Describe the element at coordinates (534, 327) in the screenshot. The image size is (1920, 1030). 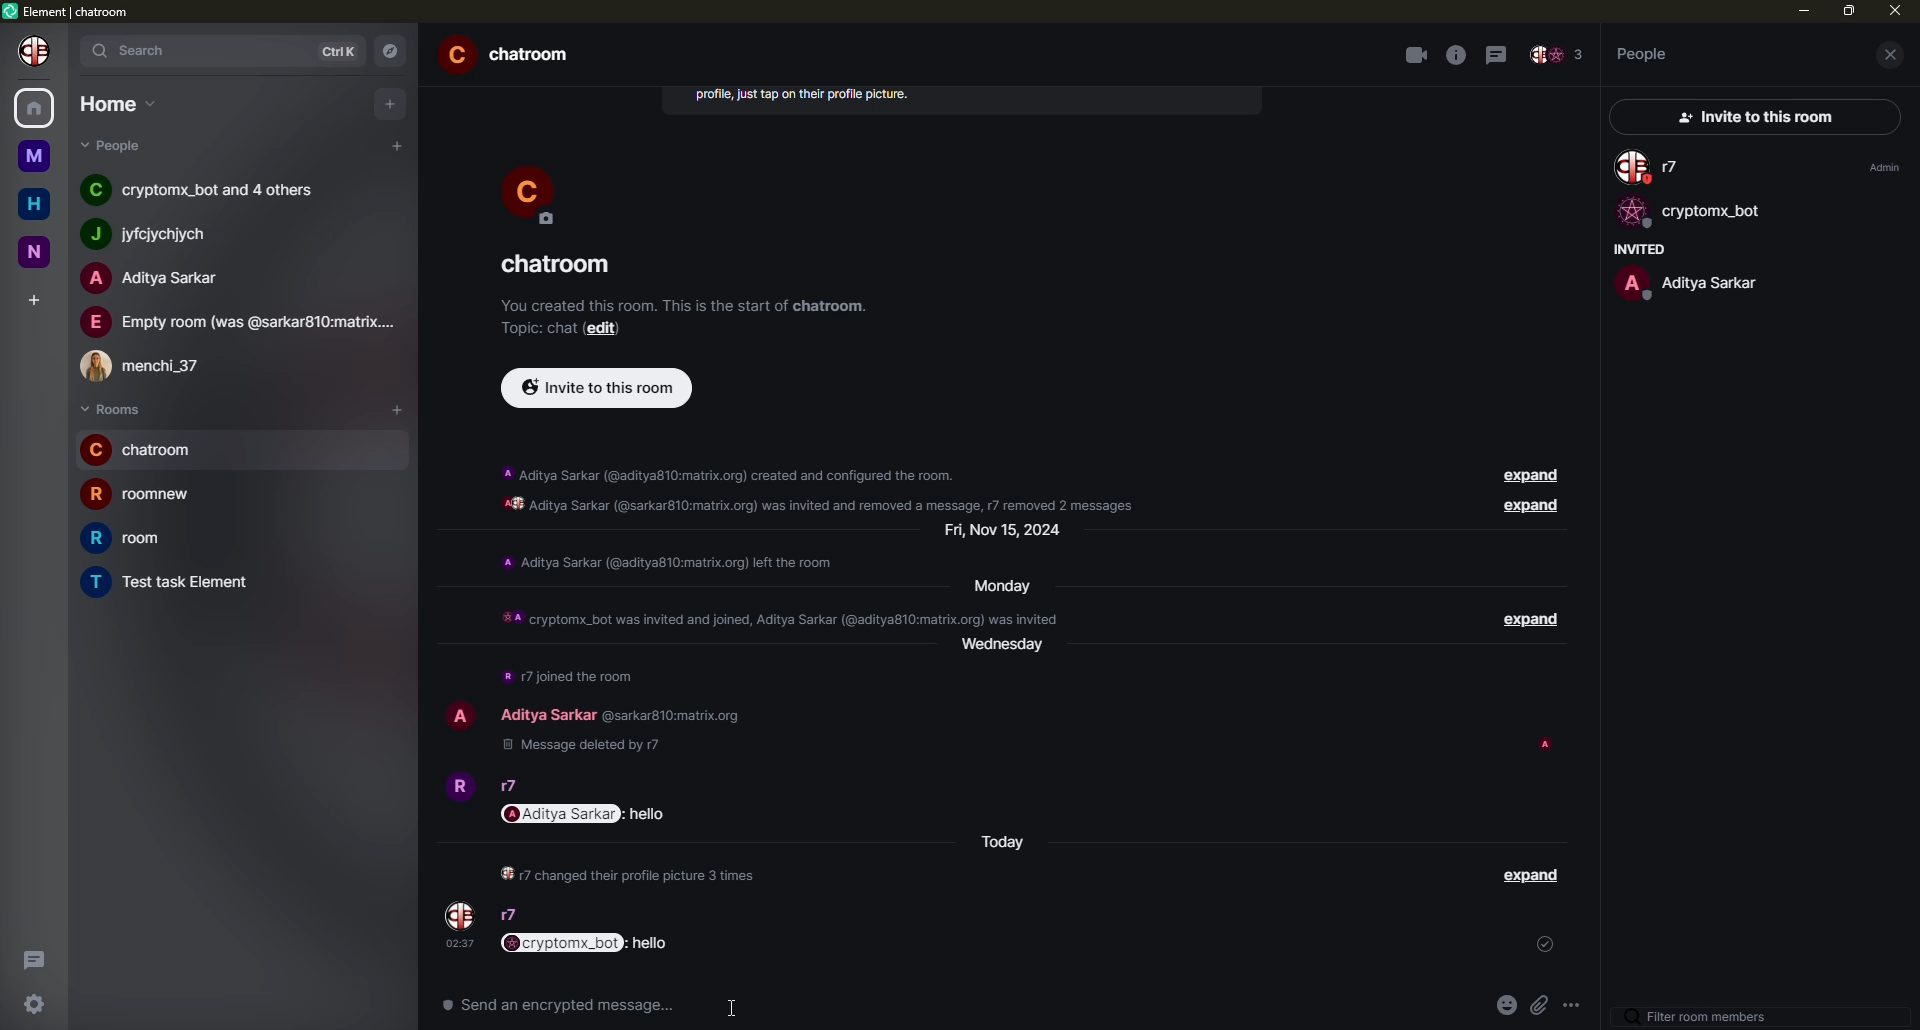
I see `topic` at that location.